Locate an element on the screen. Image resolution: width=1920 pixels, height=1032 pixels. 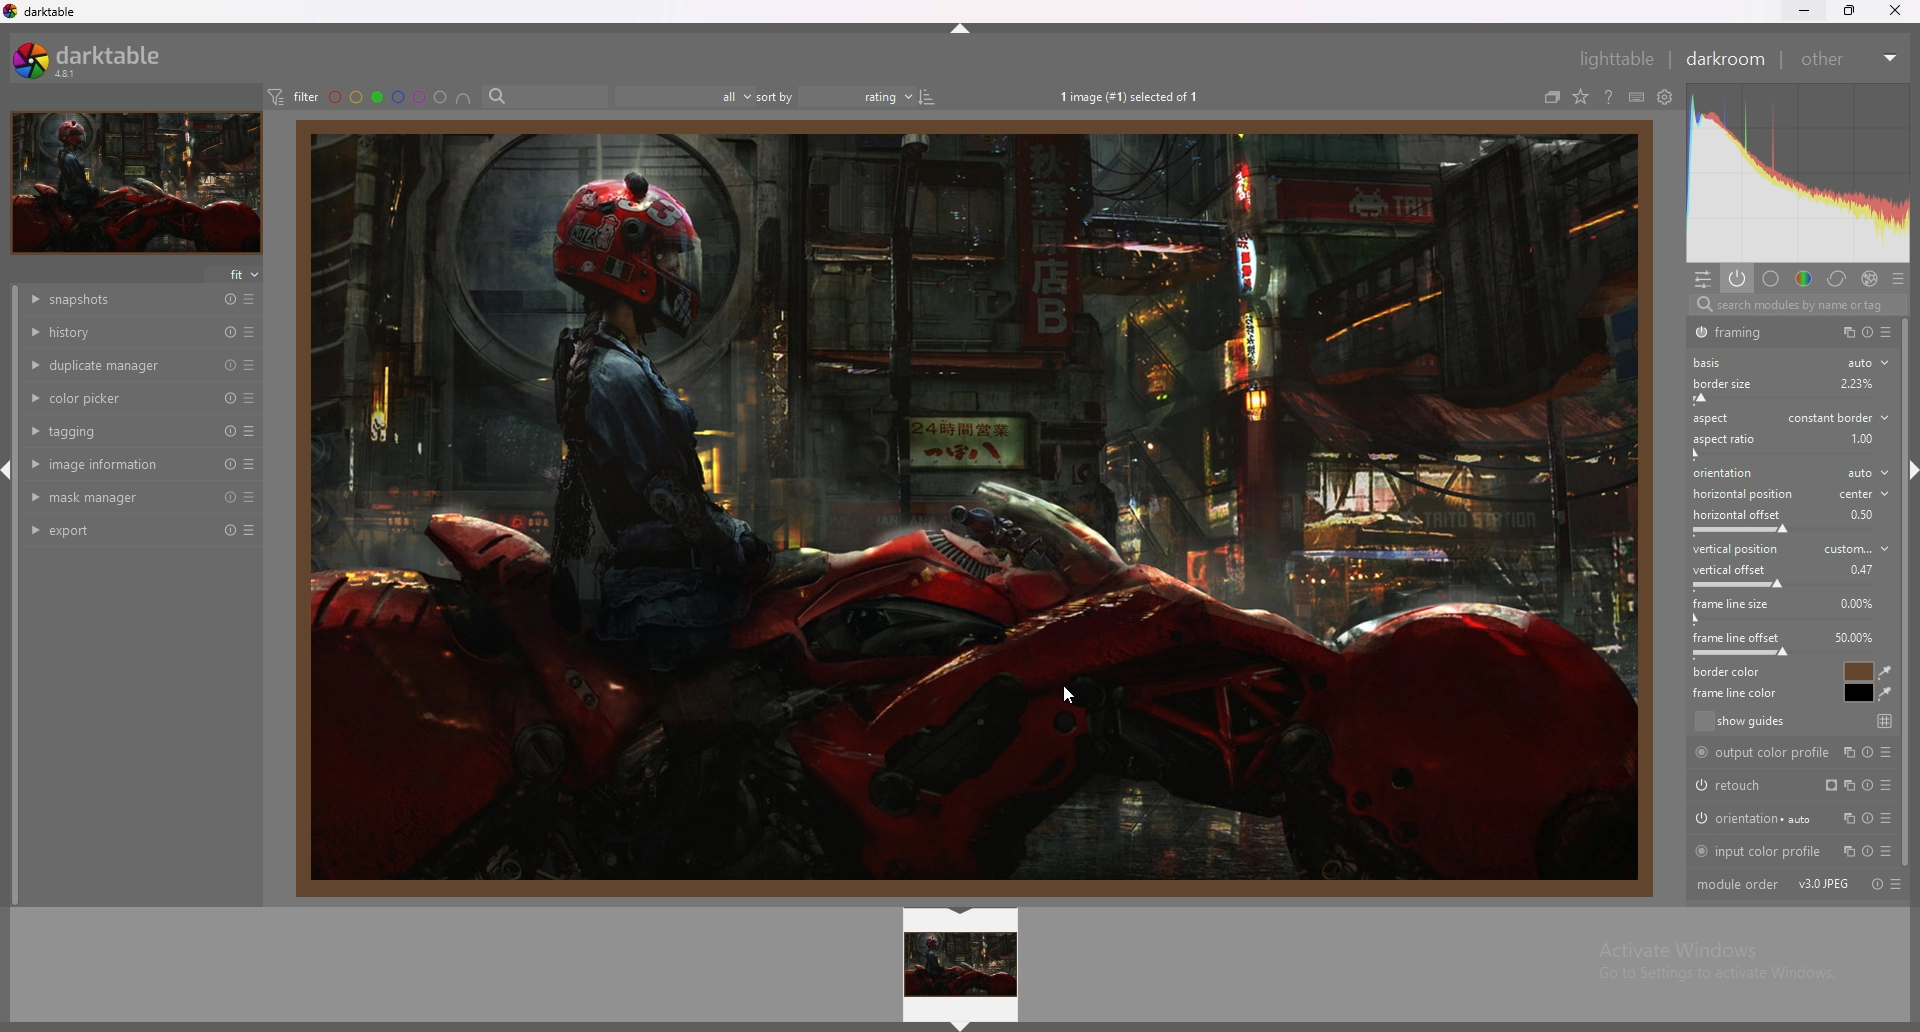
presets is located at coordinates (250, 464).